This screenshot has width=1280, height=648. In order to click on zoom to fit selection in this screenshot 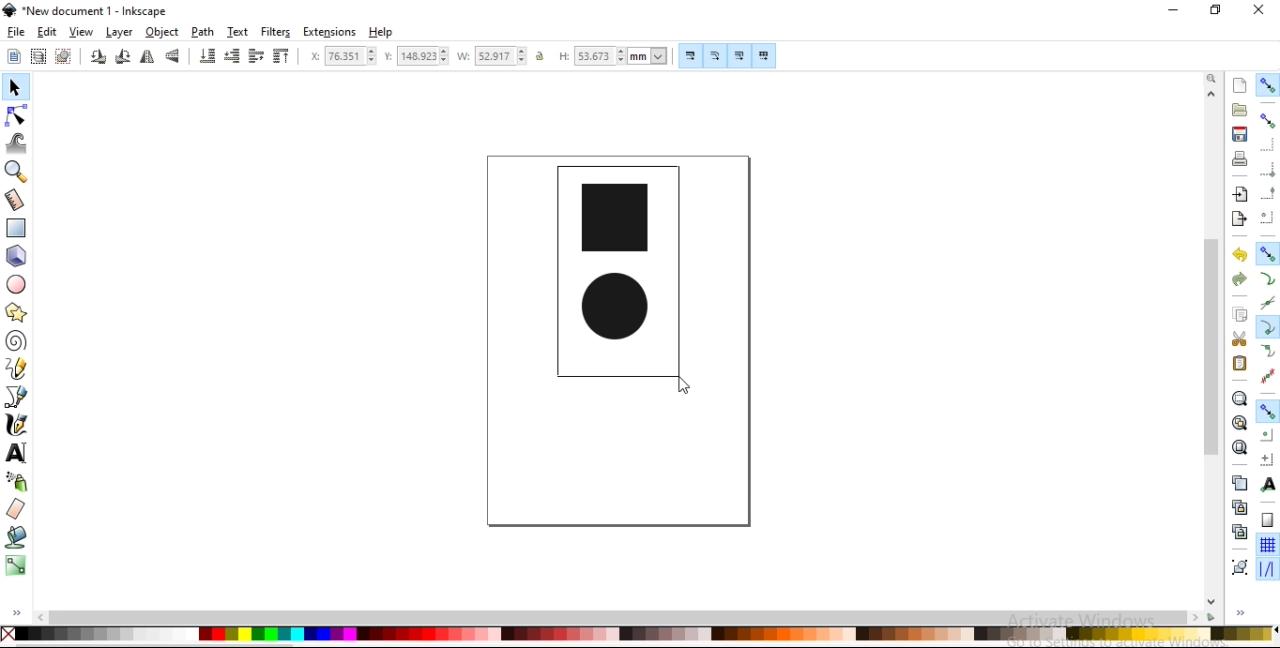, I will do `click(1239, 399)`.